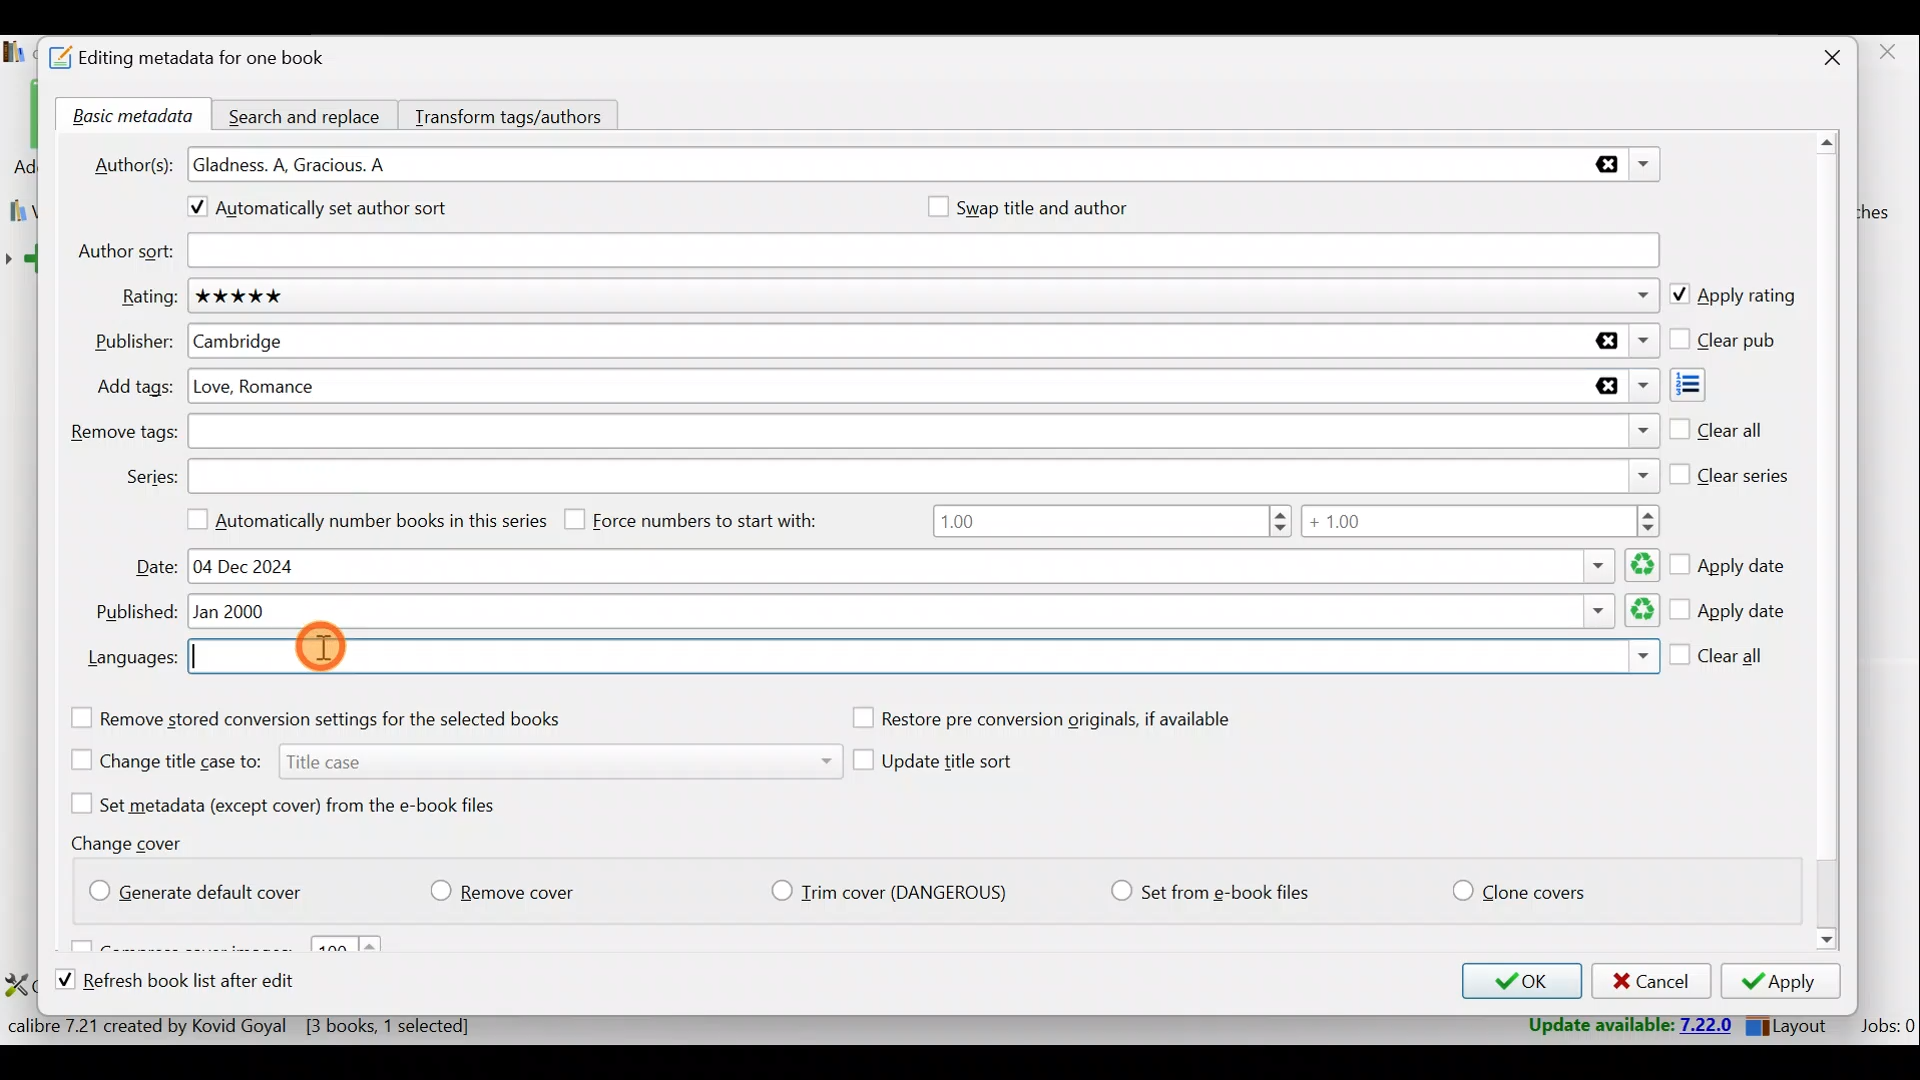 Image resolution: width=1920 pixels, height=1080 pixels. Describe the element at coordinates (517, 114) in the screenshot. I see `Transform tags/authors` at that location.